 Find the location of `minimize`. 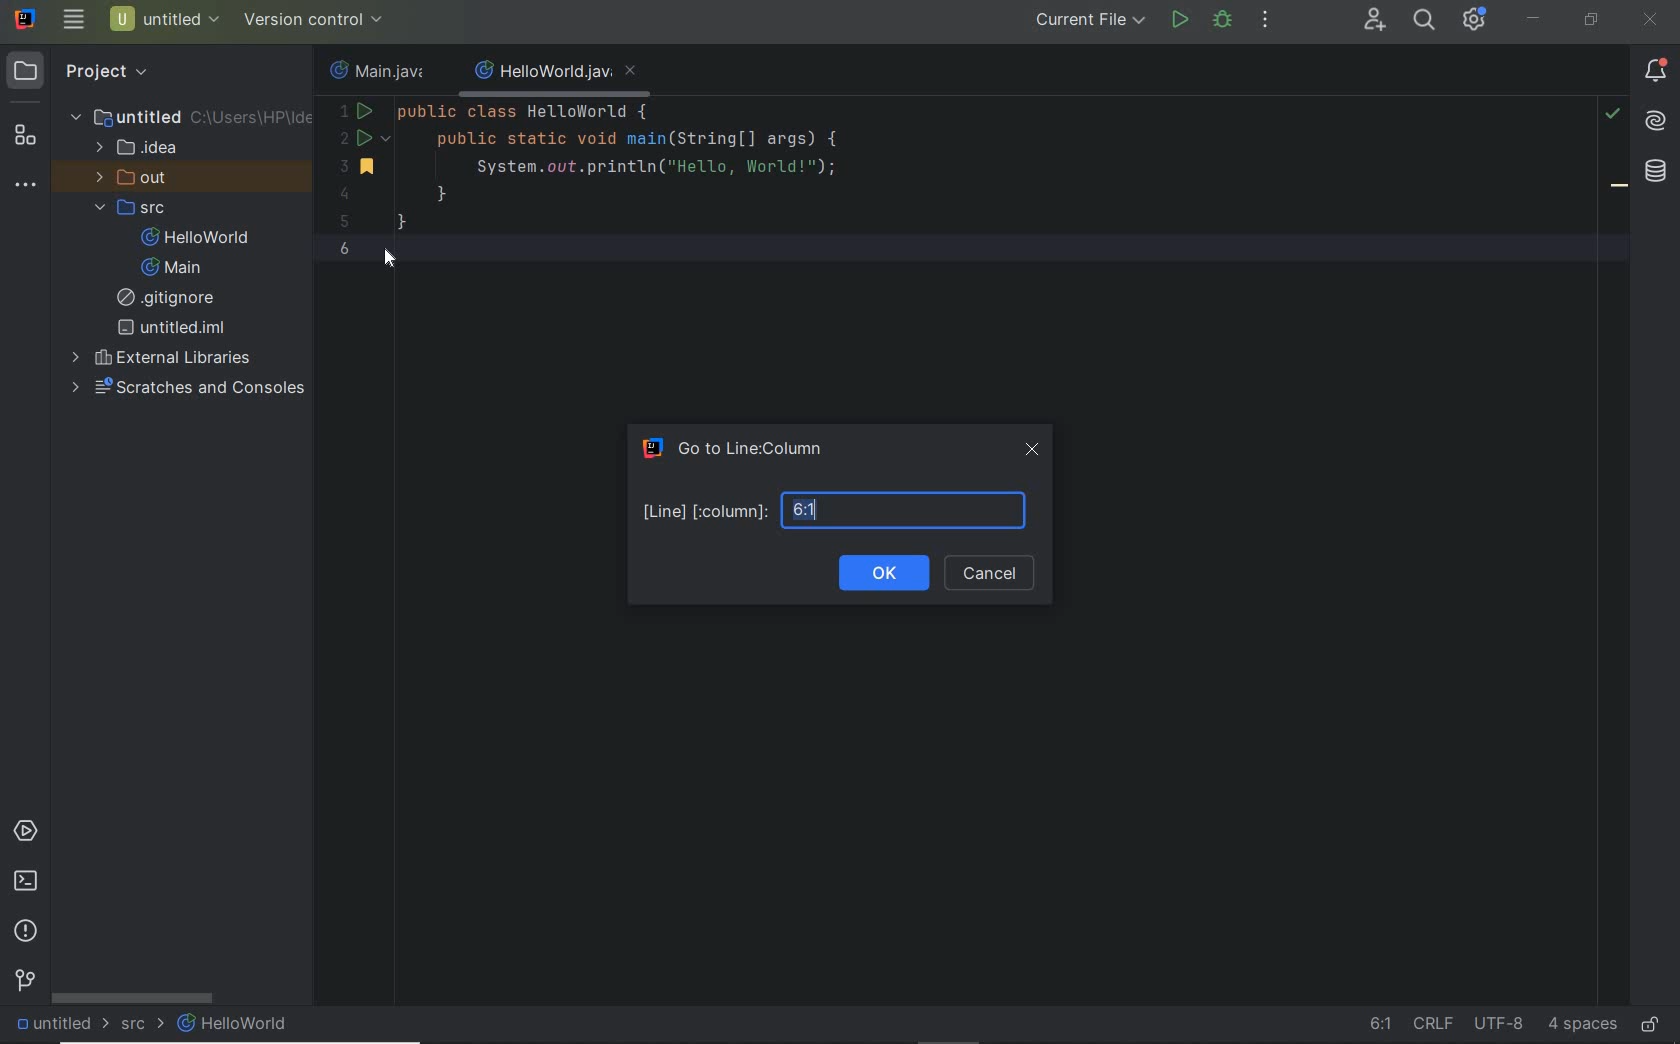

minimize is located at coordinates (1534, 19).